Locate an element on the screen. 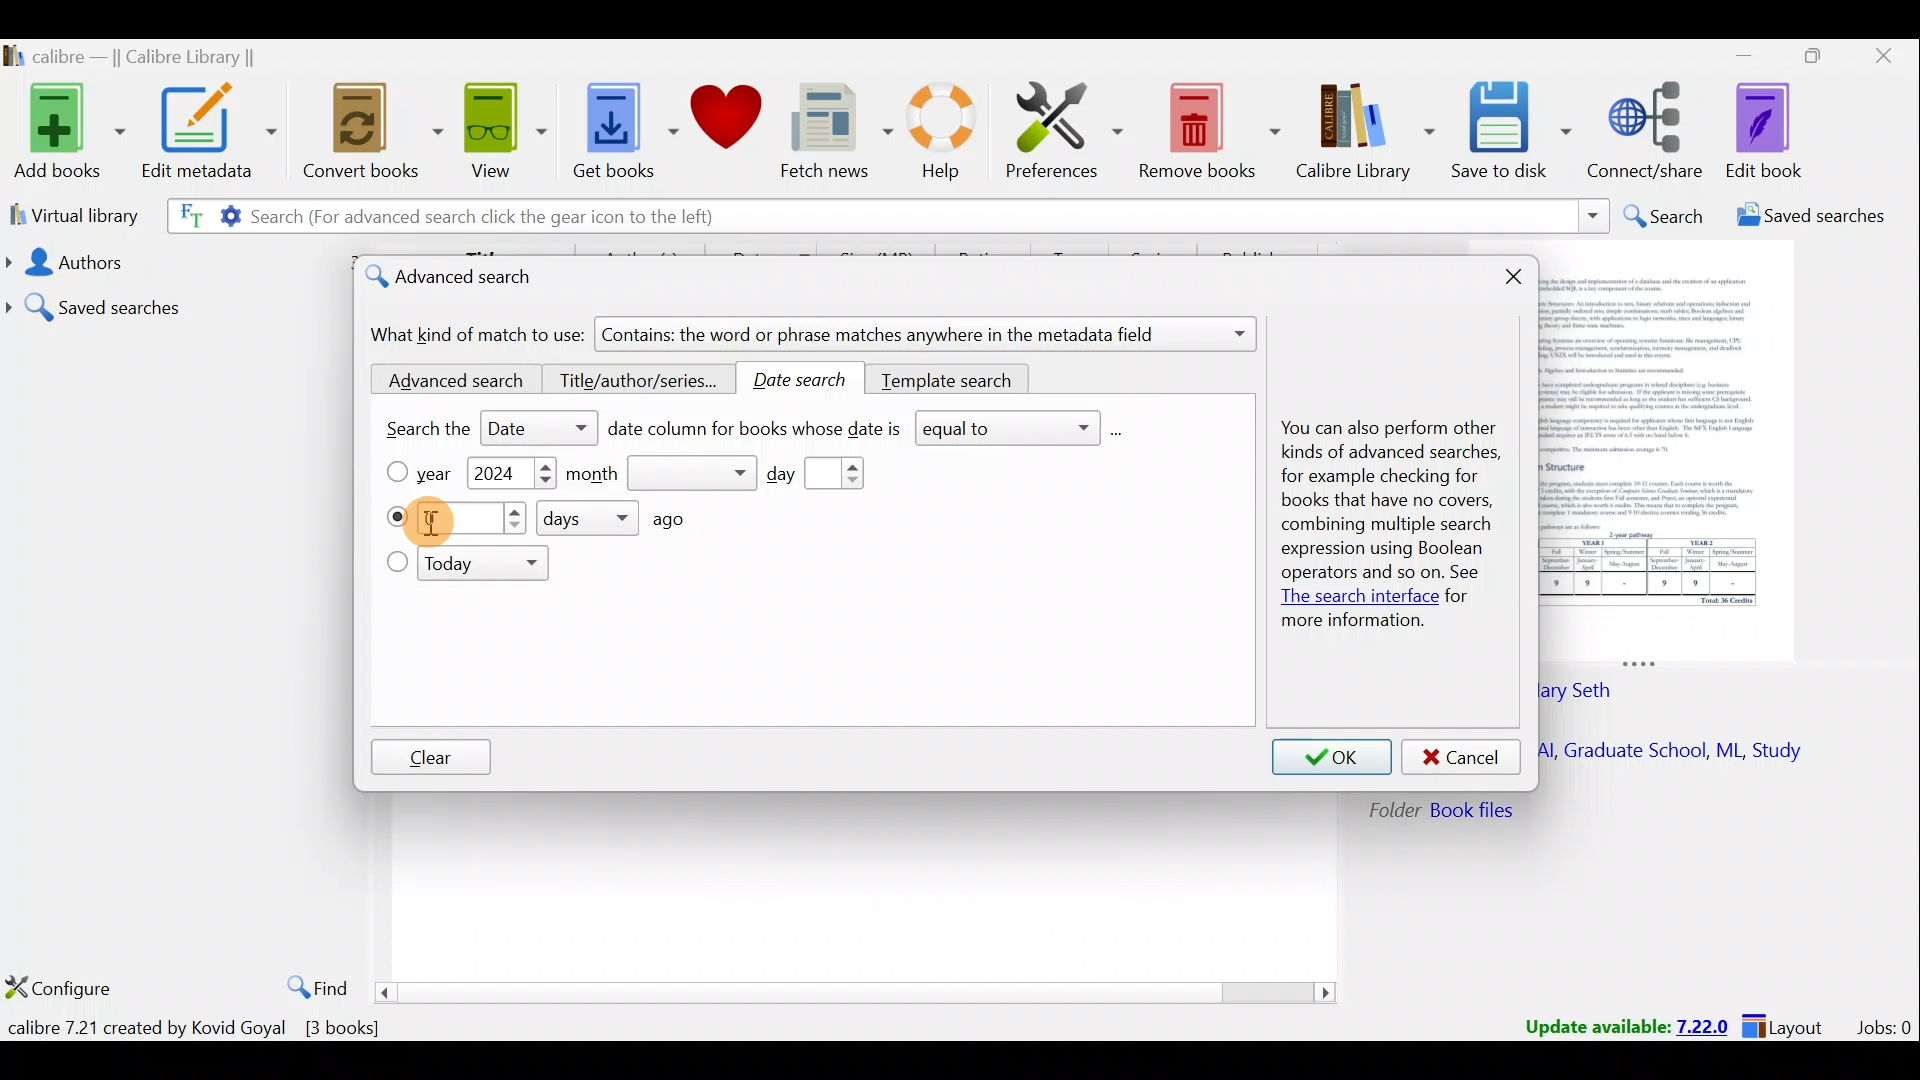  Template search is located at coordinates (950, 377).